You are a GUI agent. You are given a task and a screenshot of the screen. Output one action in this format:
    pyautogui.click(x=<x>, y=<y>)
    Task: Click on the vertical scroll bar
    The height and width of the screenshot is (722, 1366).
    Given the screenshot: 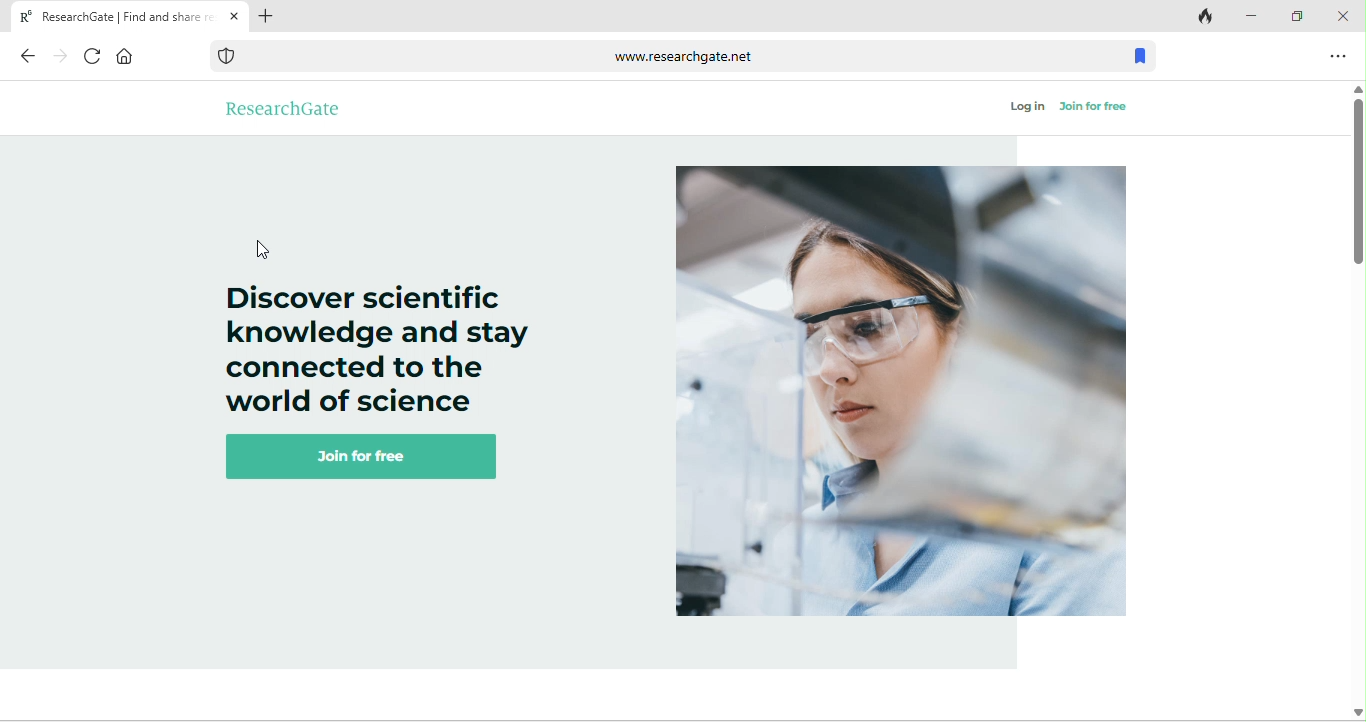 What is the action you would take?
    pyautogui.click(x=1356, y=173)
    